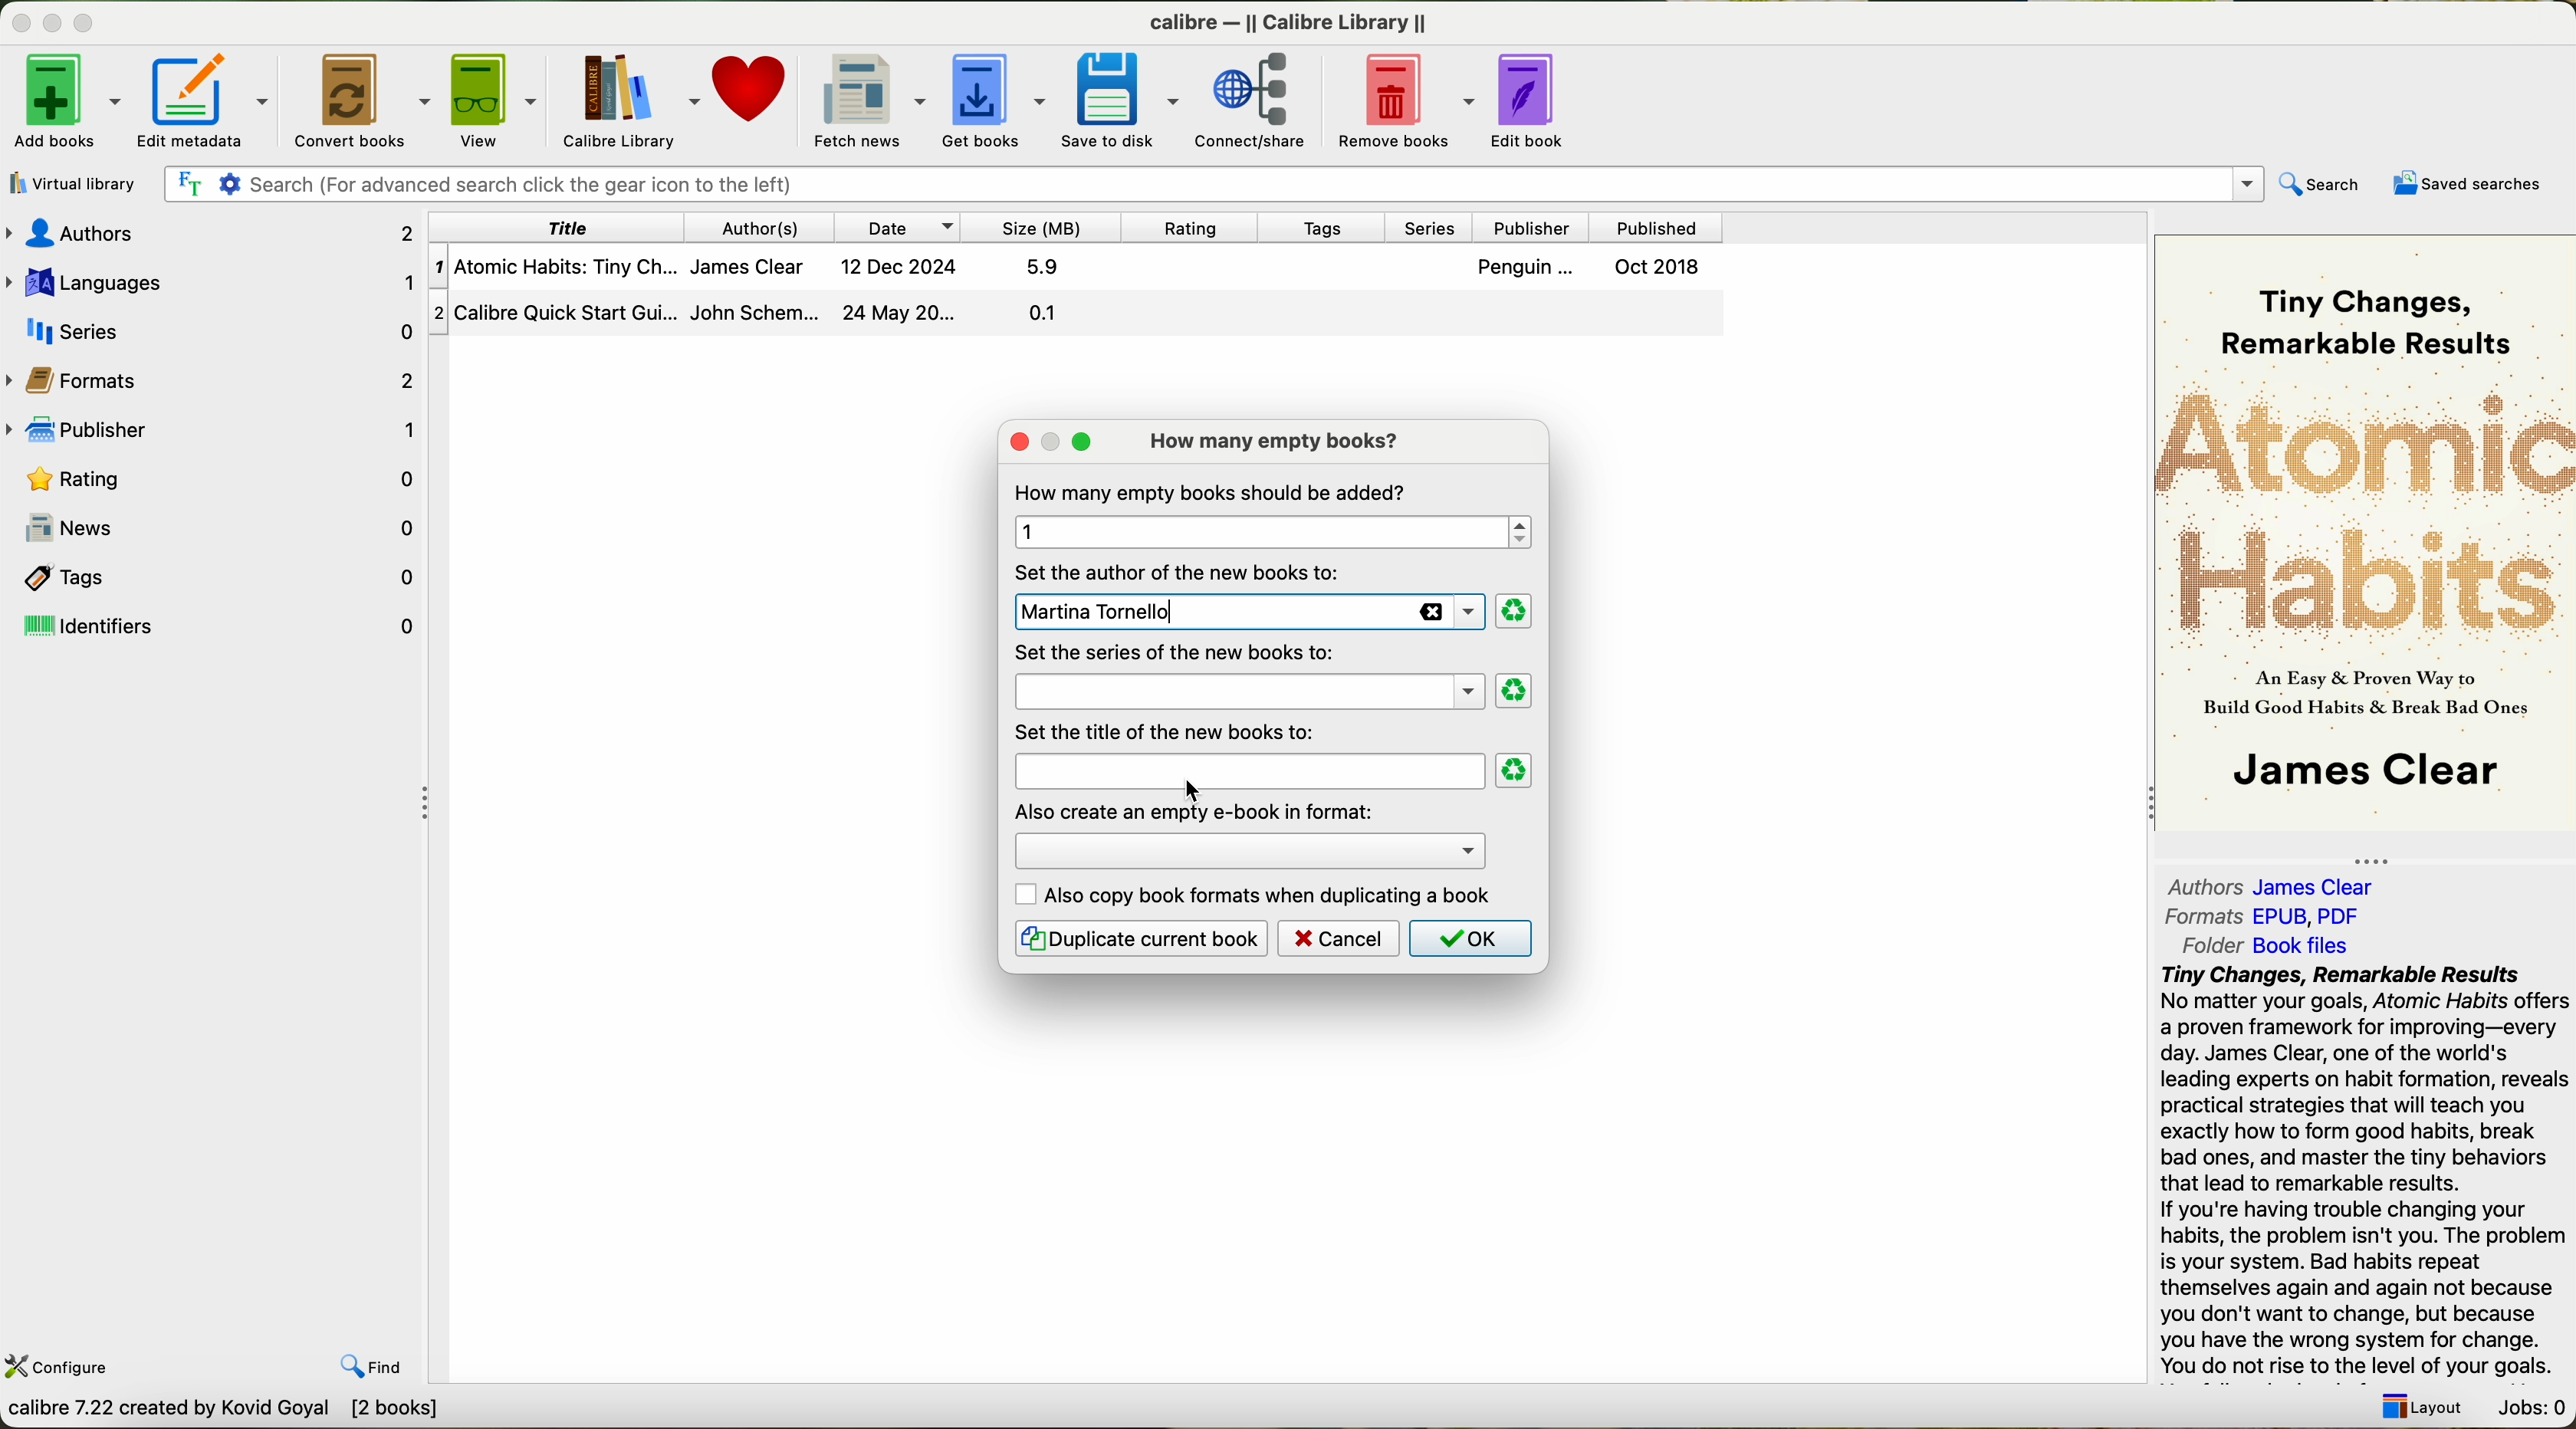  I want to click on close program, so click(16, 16).